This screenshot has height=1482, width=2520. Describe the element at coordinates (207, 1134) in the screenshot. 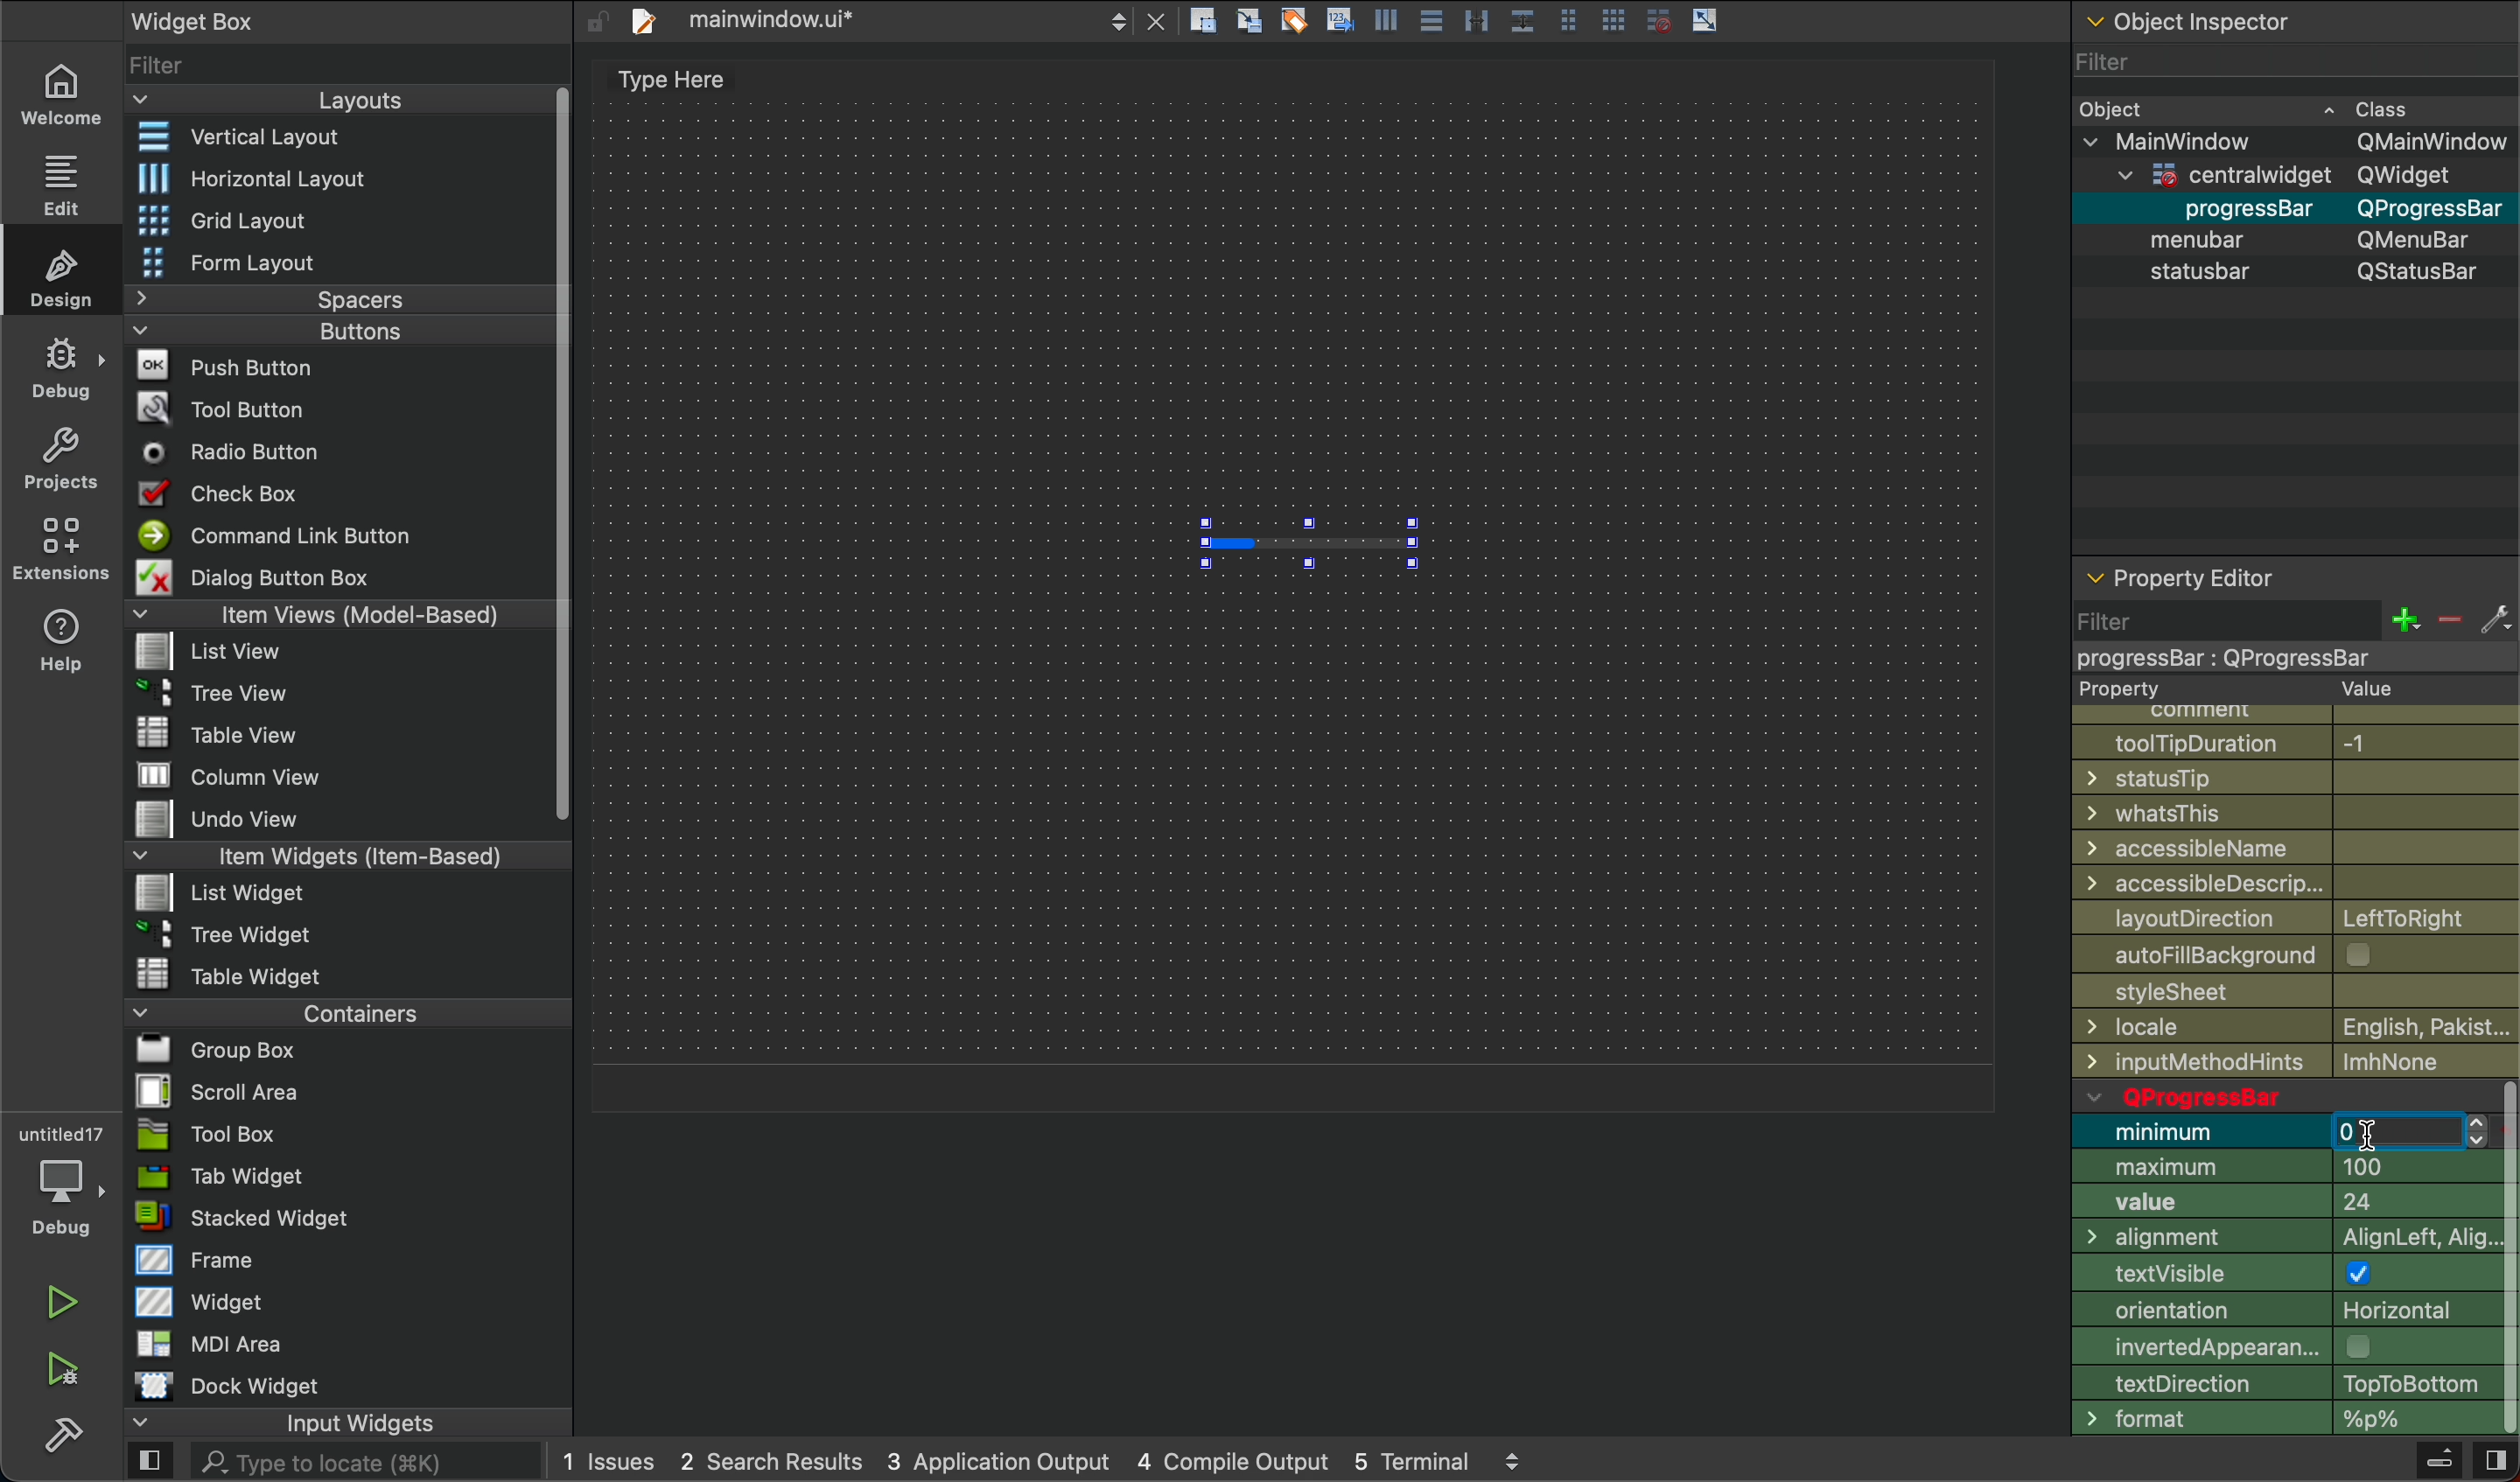

I see `Tool Box` at that location.